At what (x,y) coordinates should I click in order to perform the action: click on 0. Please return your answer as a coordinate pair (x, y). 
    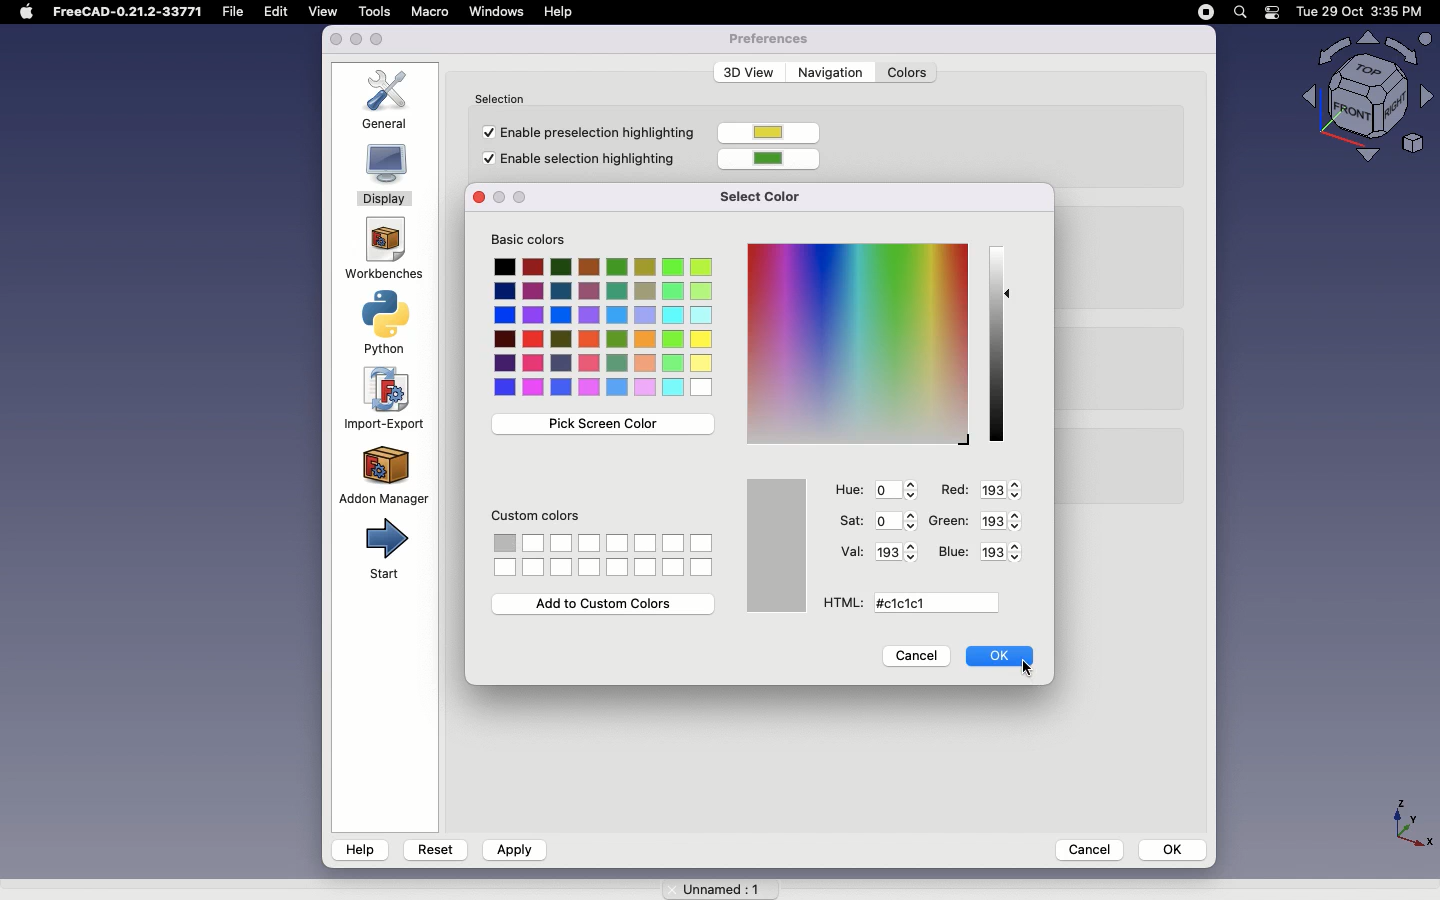
    Looking at the image, I should click on (894, 519).